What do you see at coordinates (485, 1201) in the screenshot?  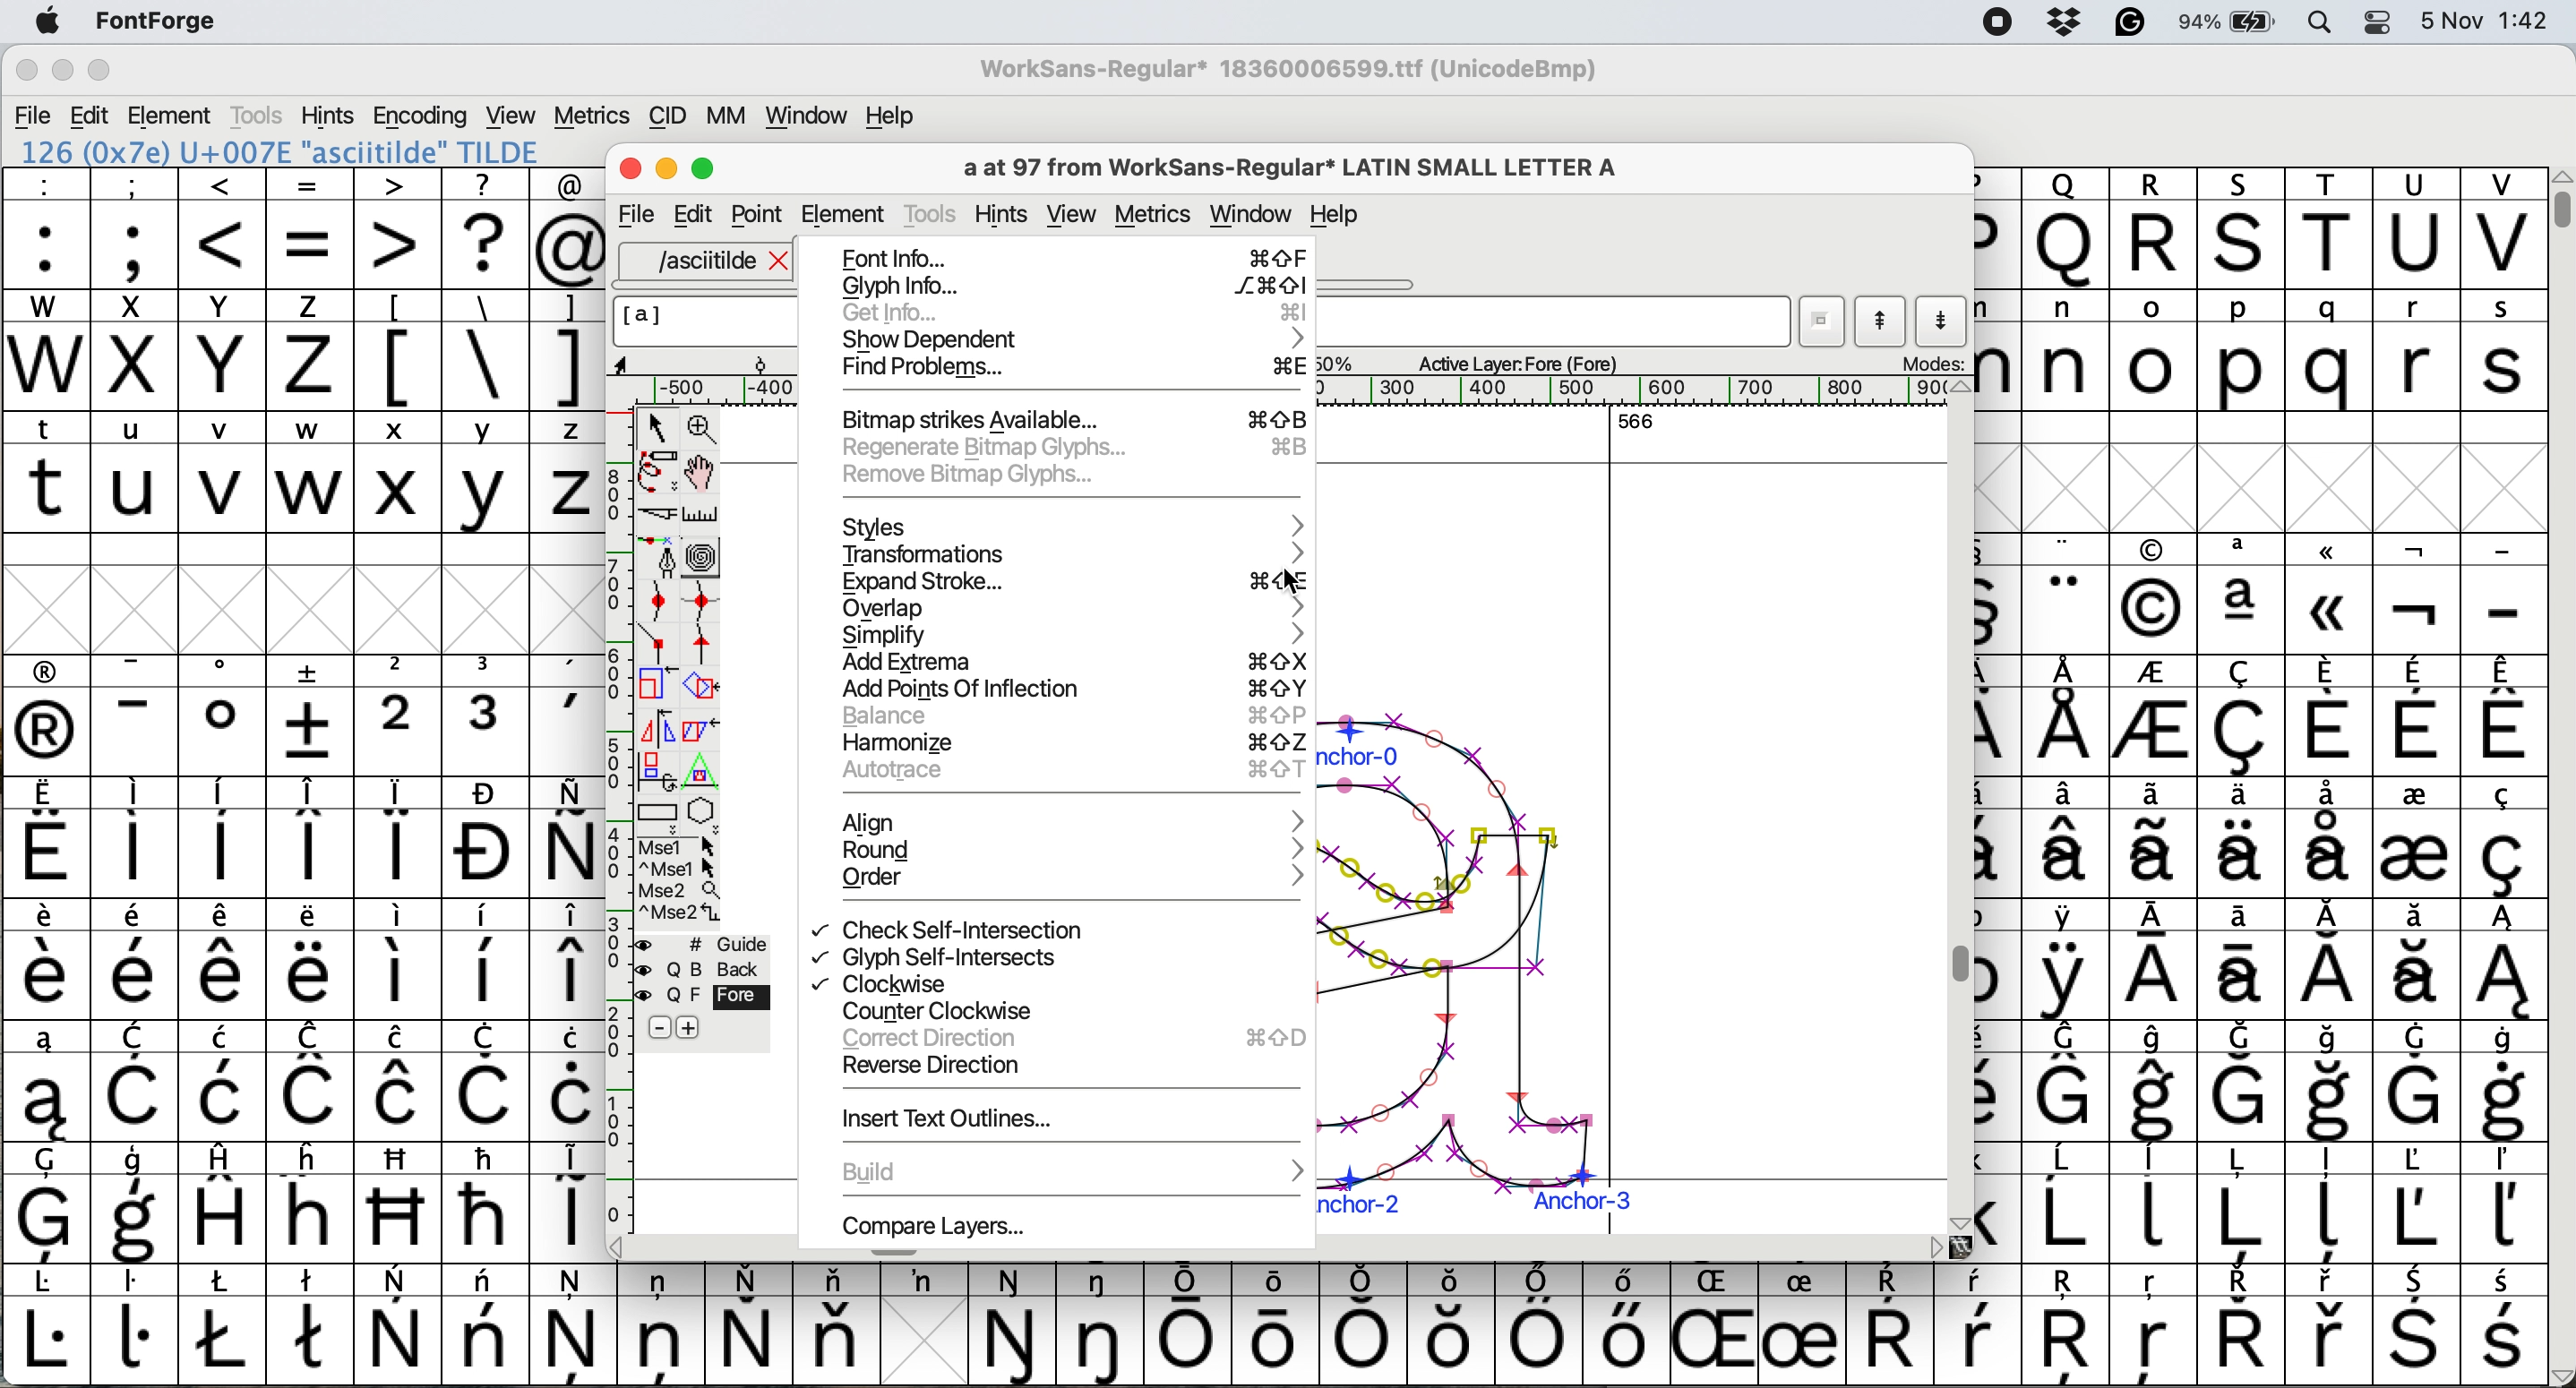 I see `symbol` at bounding box center [485, 1201].